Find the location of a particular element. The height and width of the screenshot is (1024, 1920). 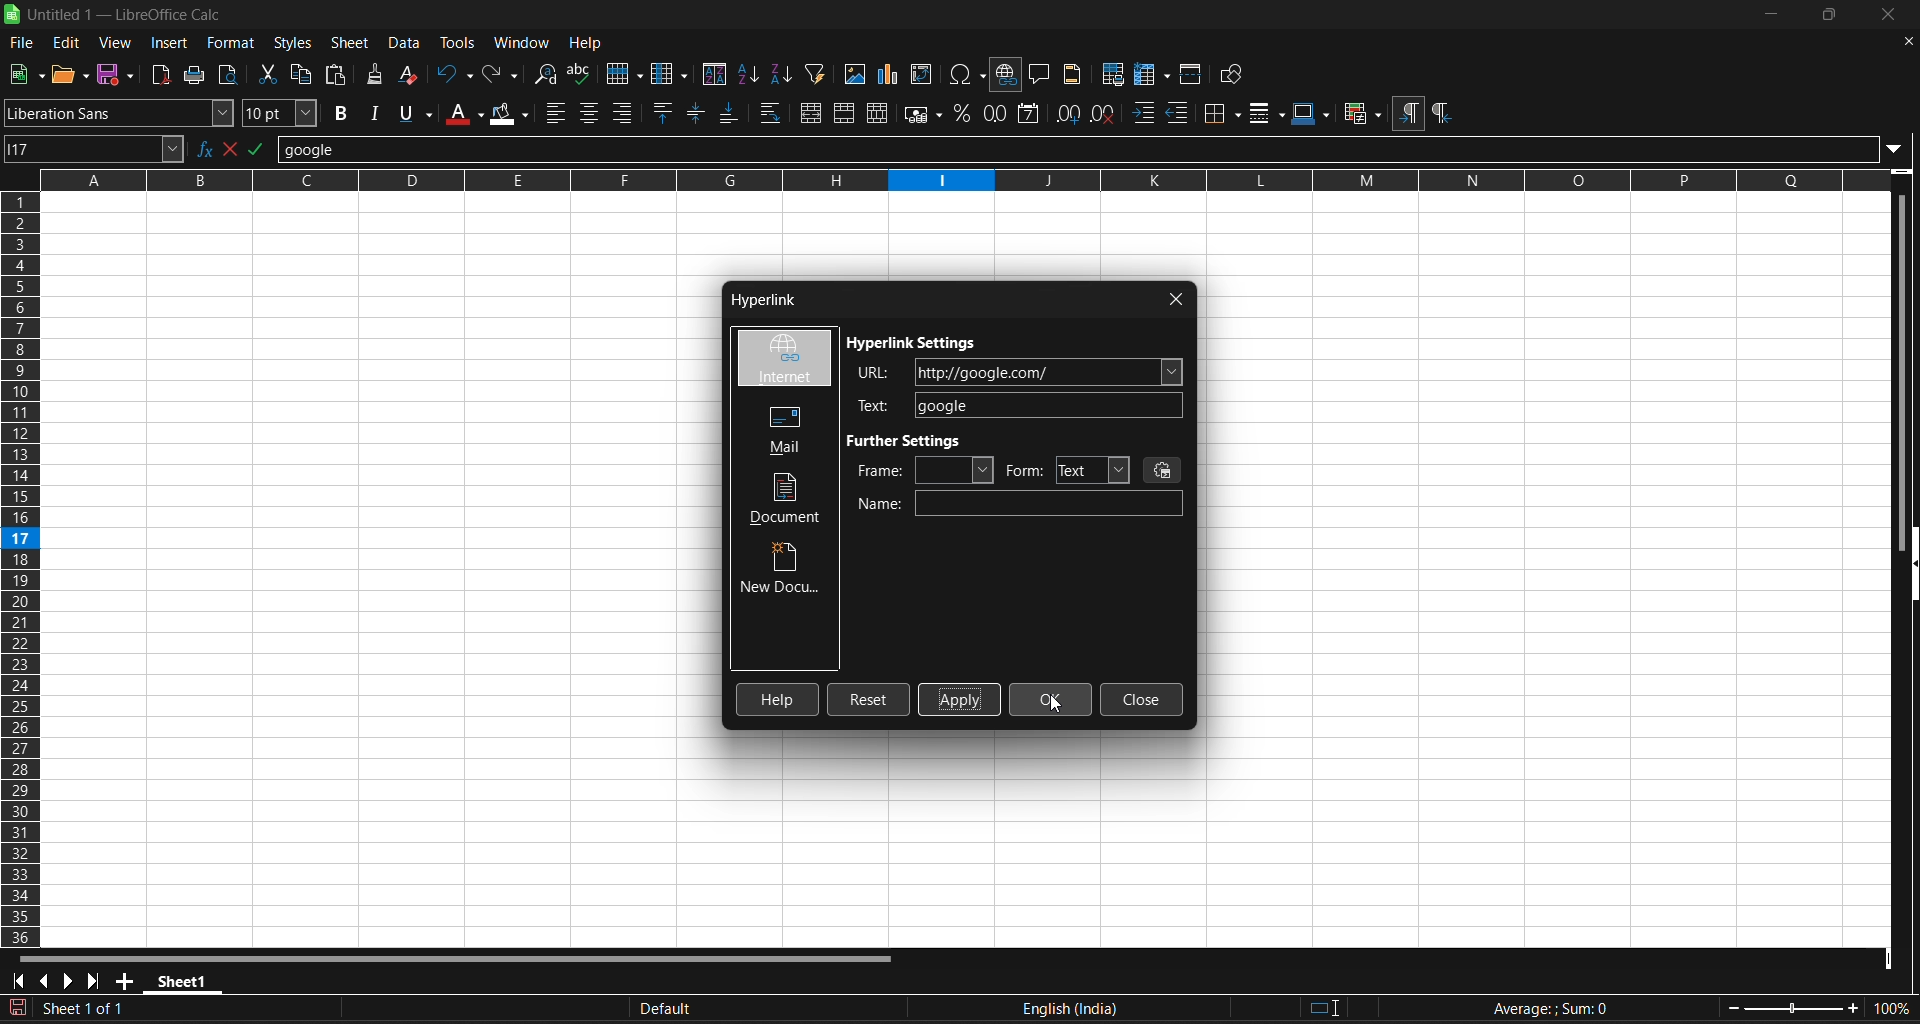

clear direct formatting is located at coordinates (411, 76).